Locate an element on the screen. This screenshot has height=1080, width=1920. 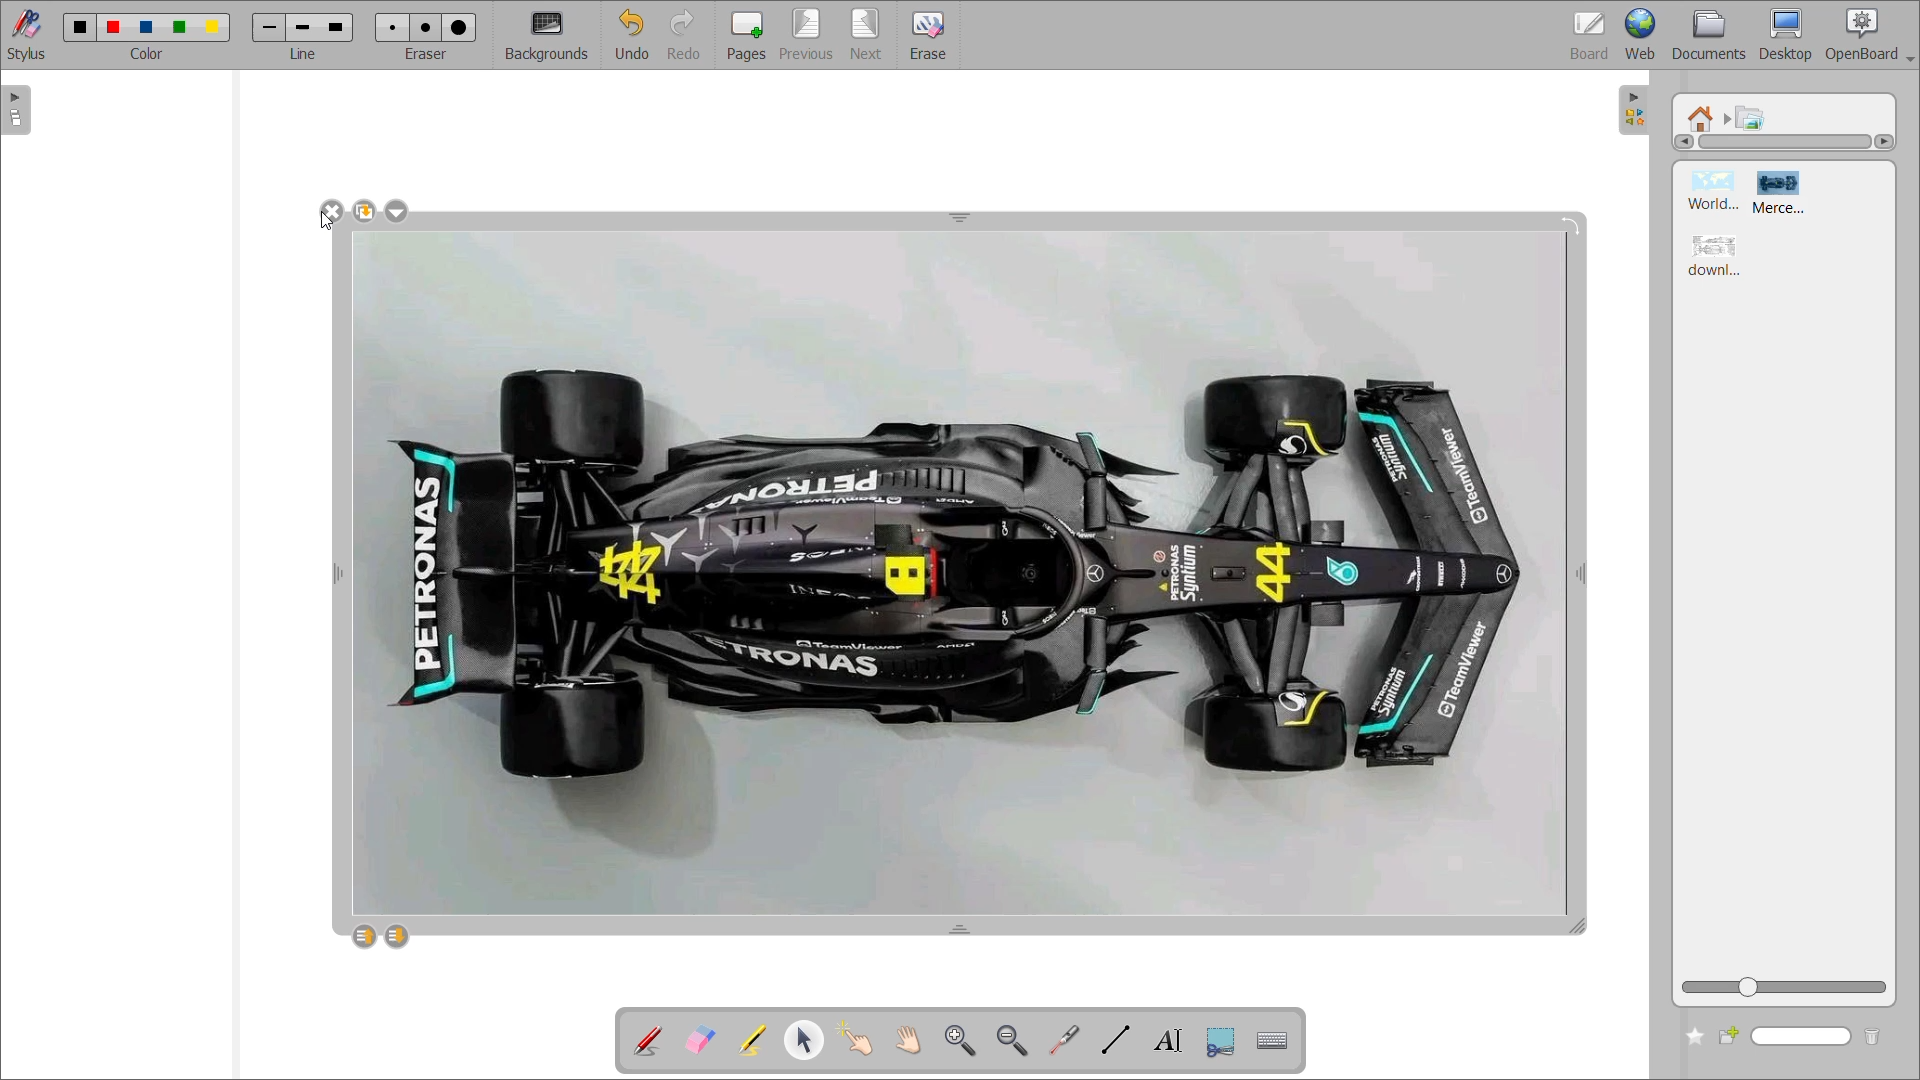
color 4 is located at coordinates (180, 30).